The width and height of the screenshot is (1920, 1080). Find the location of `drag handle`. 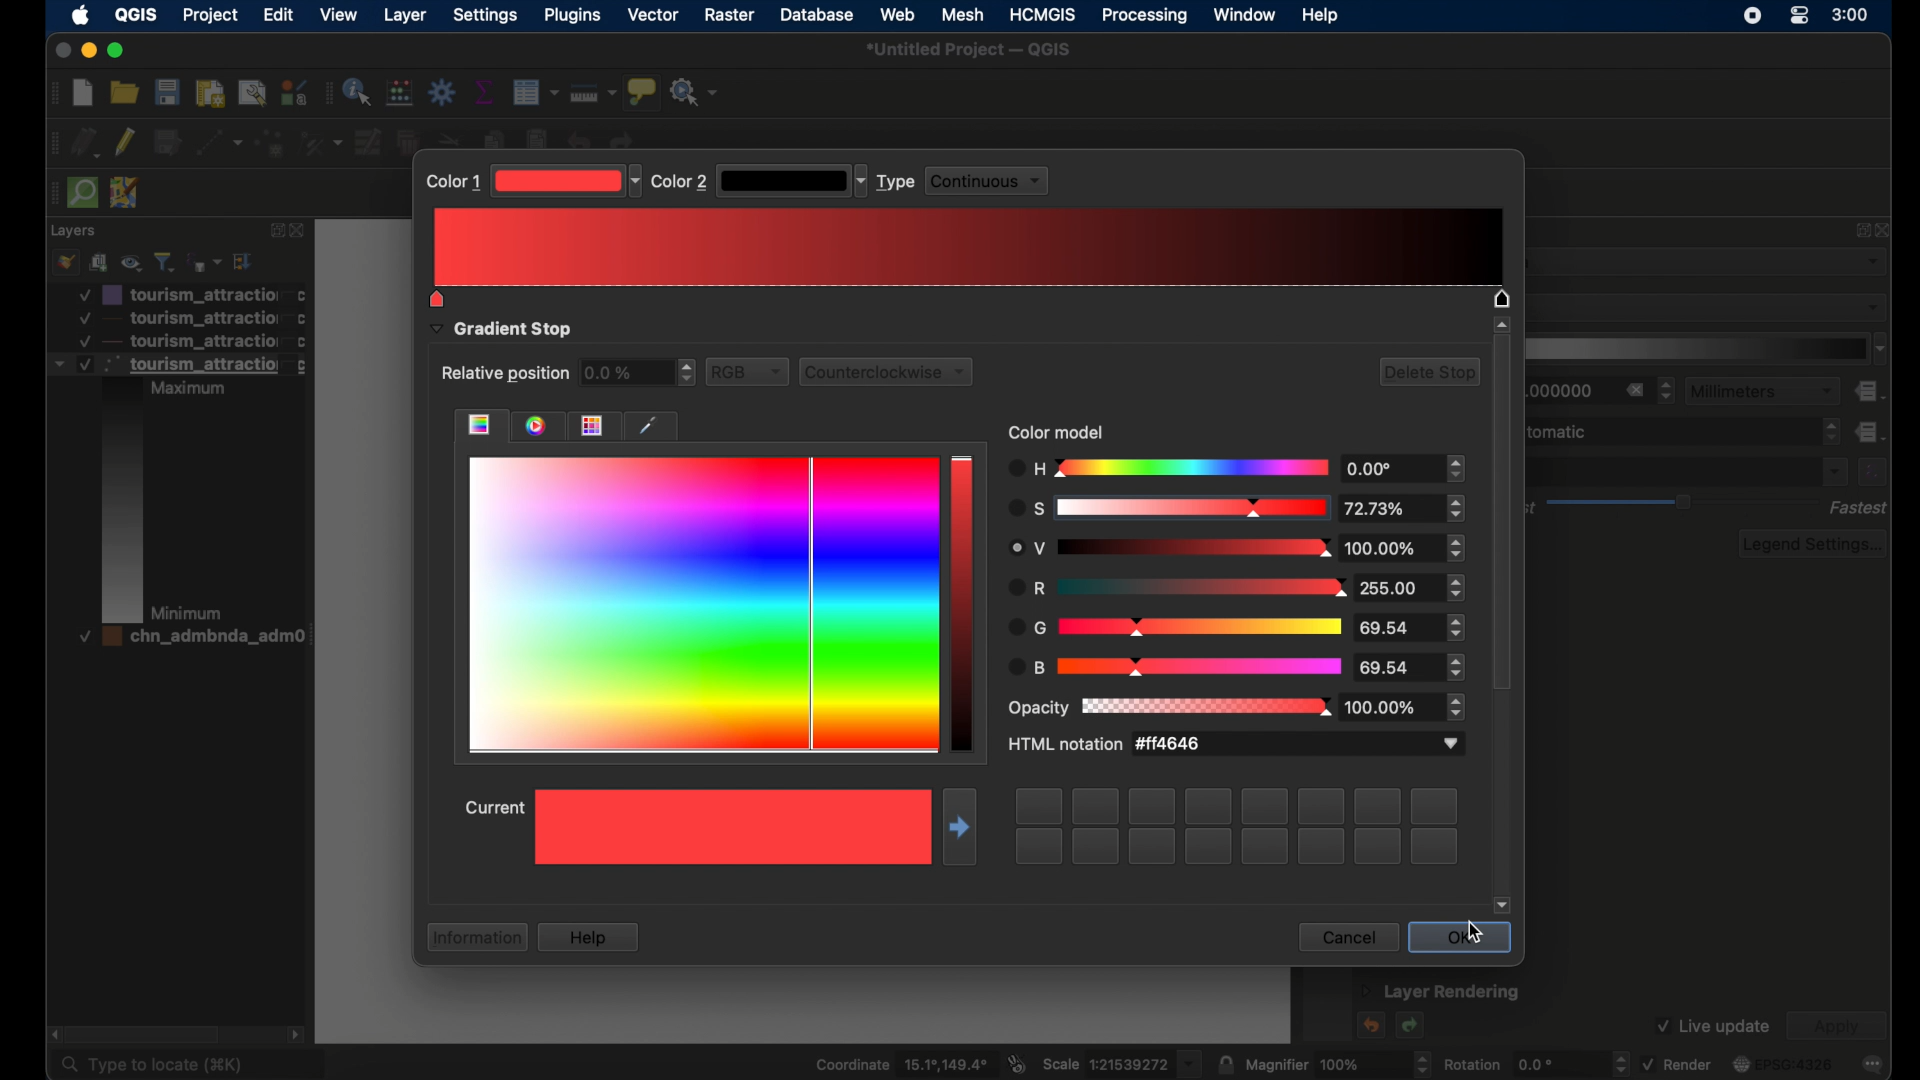

drag handle is located at coordinates (54, 94).